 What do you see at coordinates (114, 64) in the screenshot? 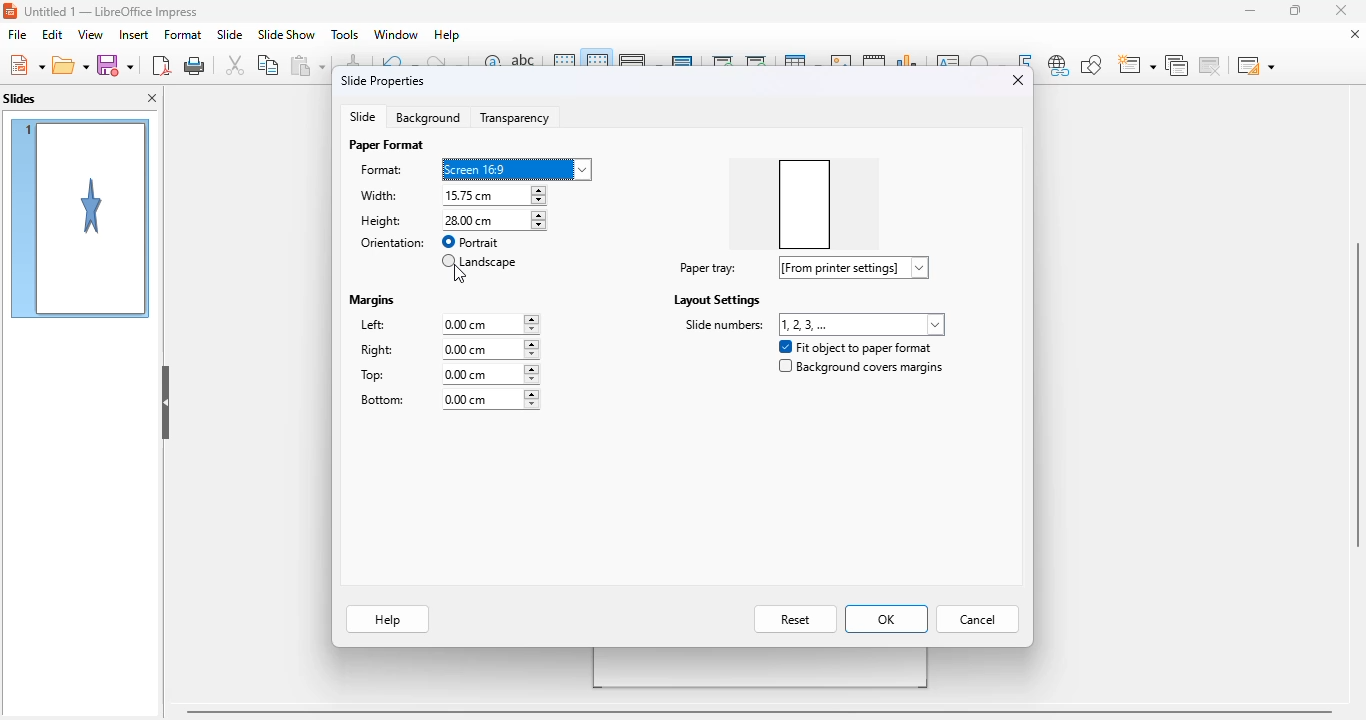
I see `save` at bounding box center [114, 64].